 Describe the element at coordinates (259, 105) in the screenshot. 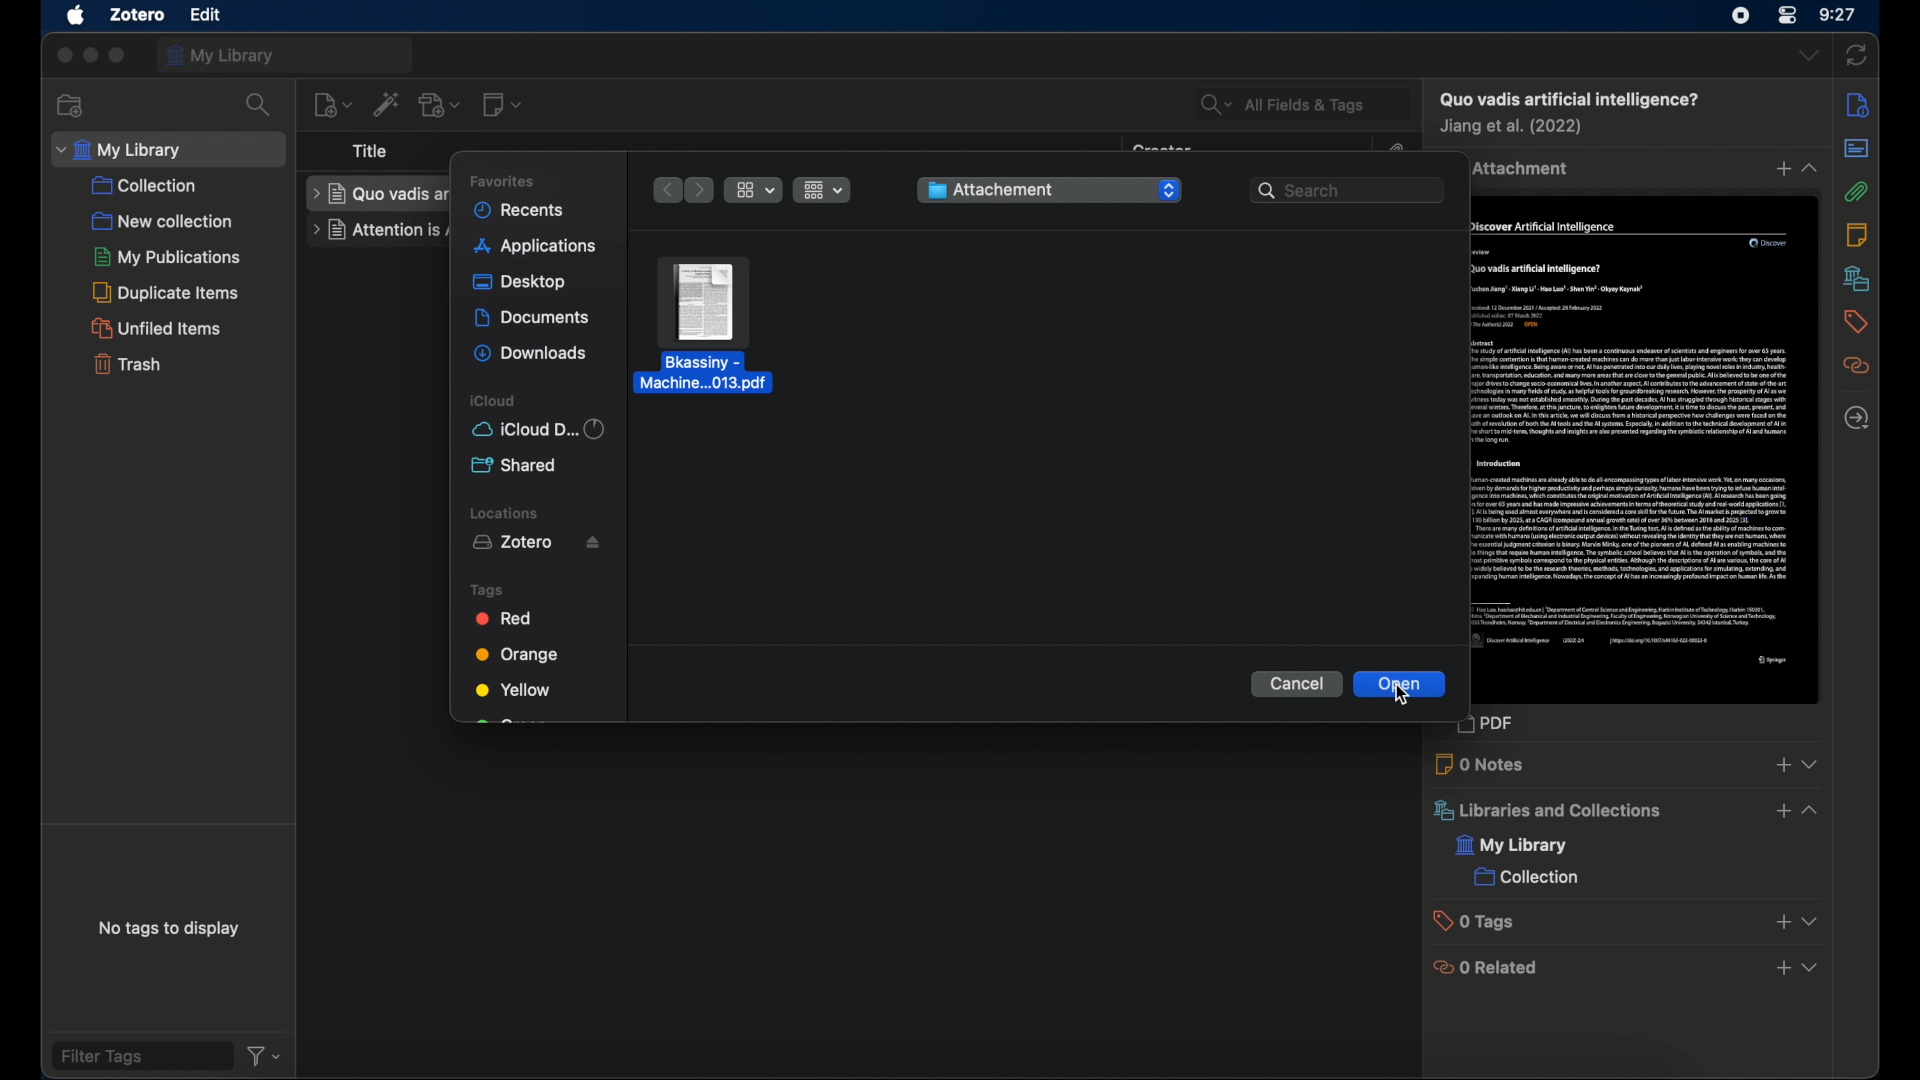

I see `search` at that location.